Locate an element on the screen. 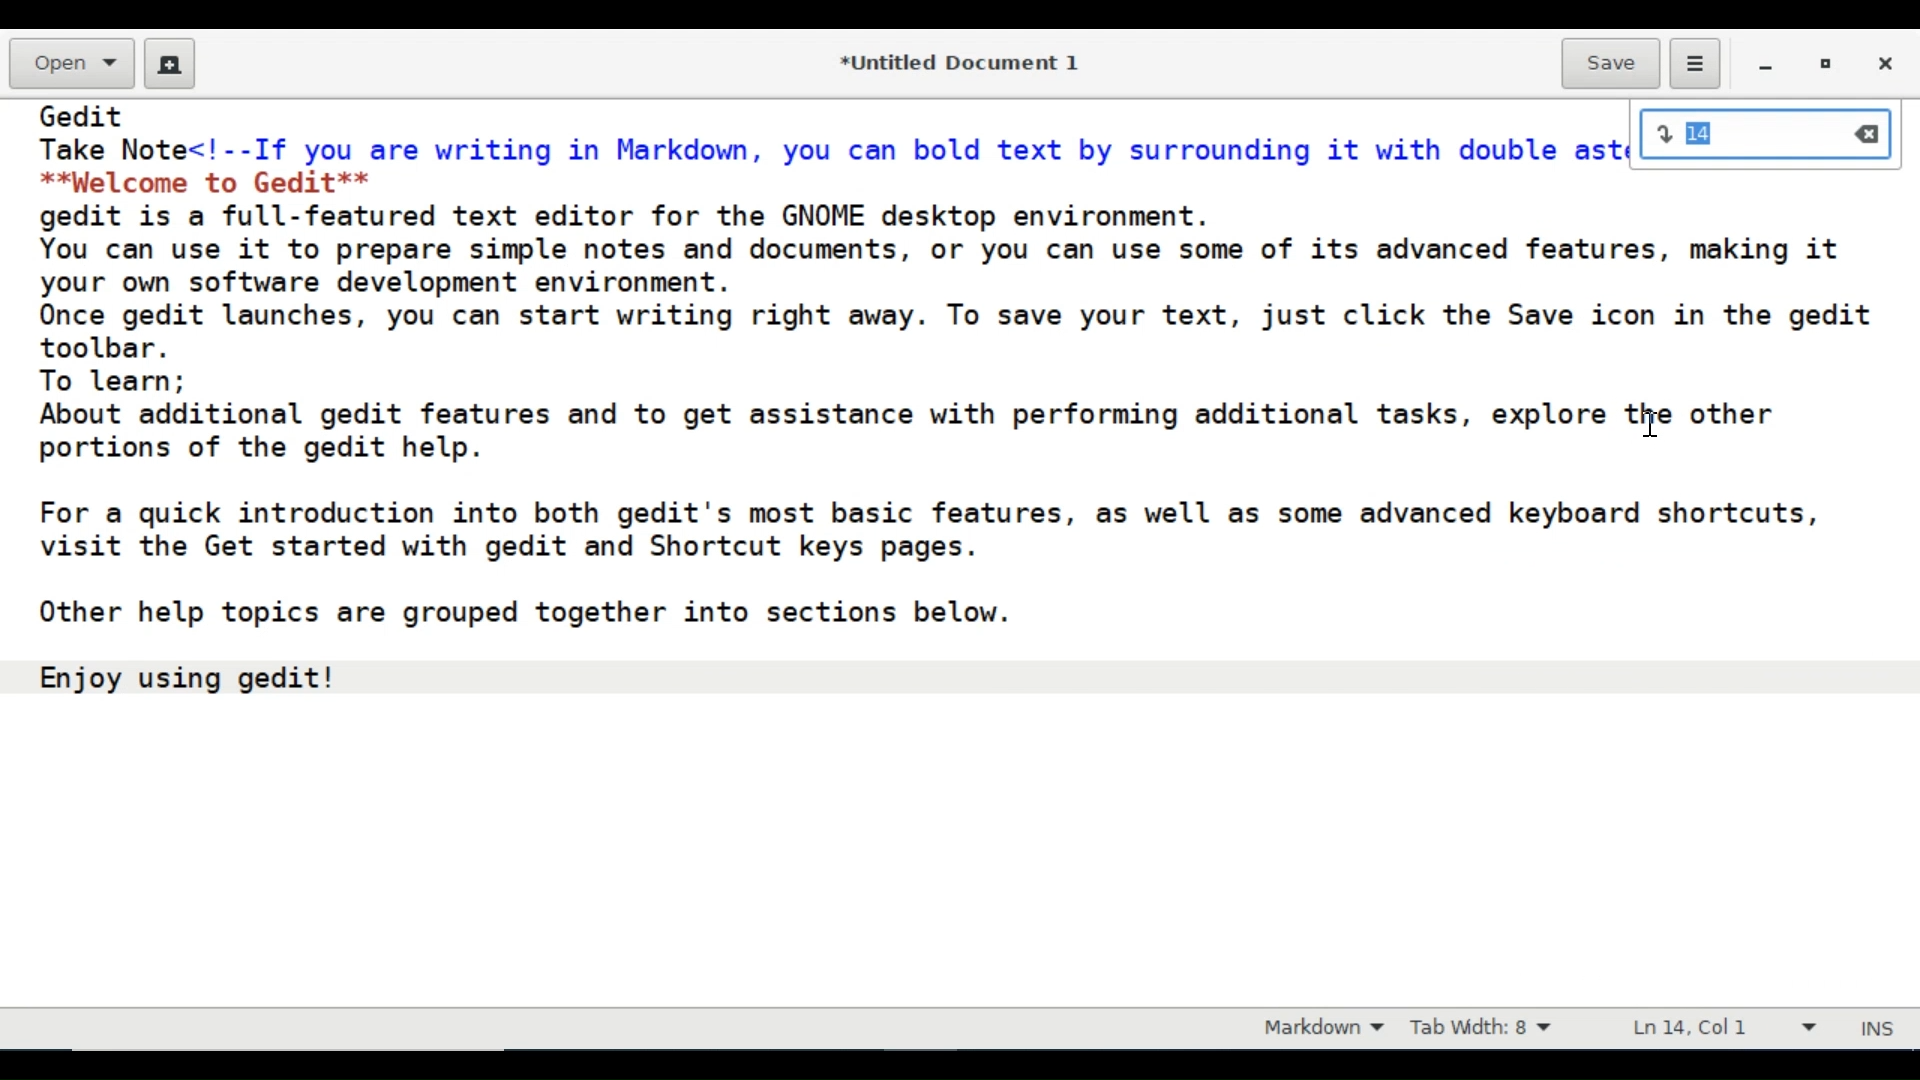  **palcome to Gedit** is located at coordinates (214, 181).